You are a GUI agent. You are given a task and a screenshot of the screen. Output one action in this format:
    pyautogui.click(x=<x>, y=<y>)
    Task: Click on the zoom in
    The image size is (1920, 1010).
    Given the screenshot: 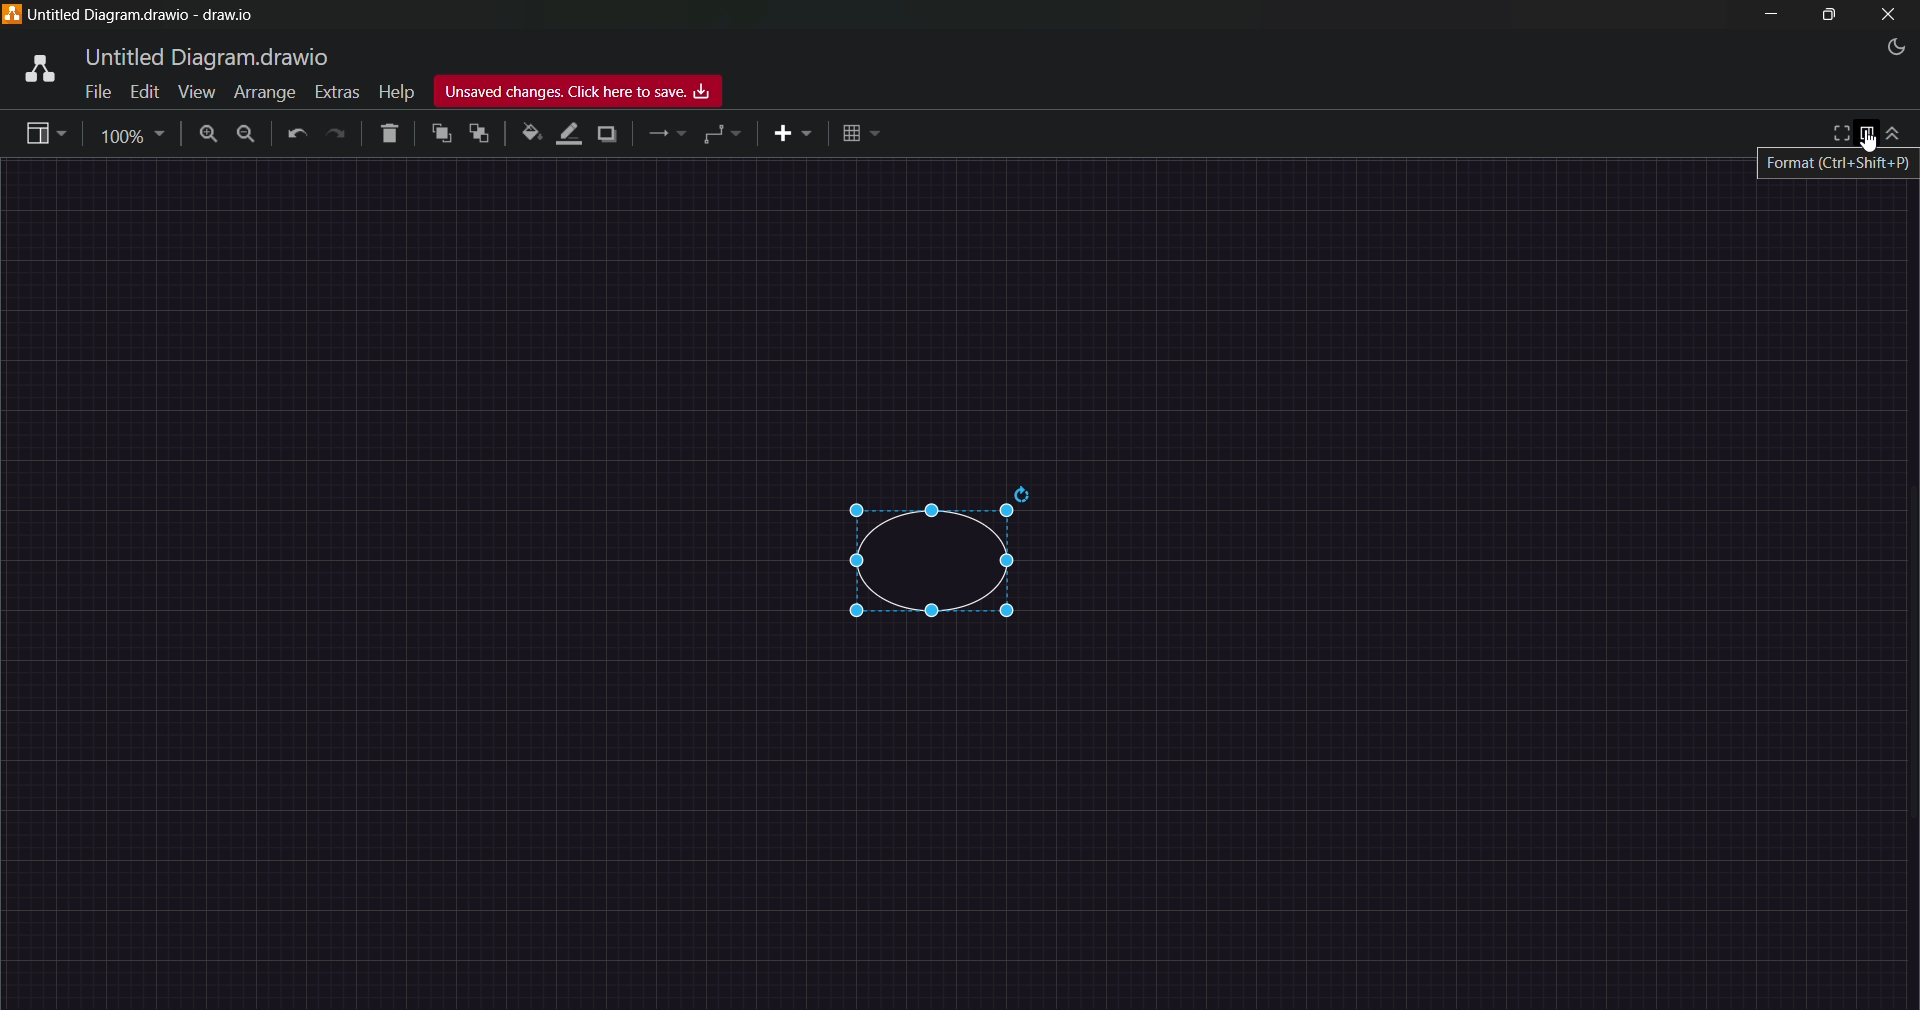 What is the action you would take?
    pyautogui.click(x=209, y=136)
    